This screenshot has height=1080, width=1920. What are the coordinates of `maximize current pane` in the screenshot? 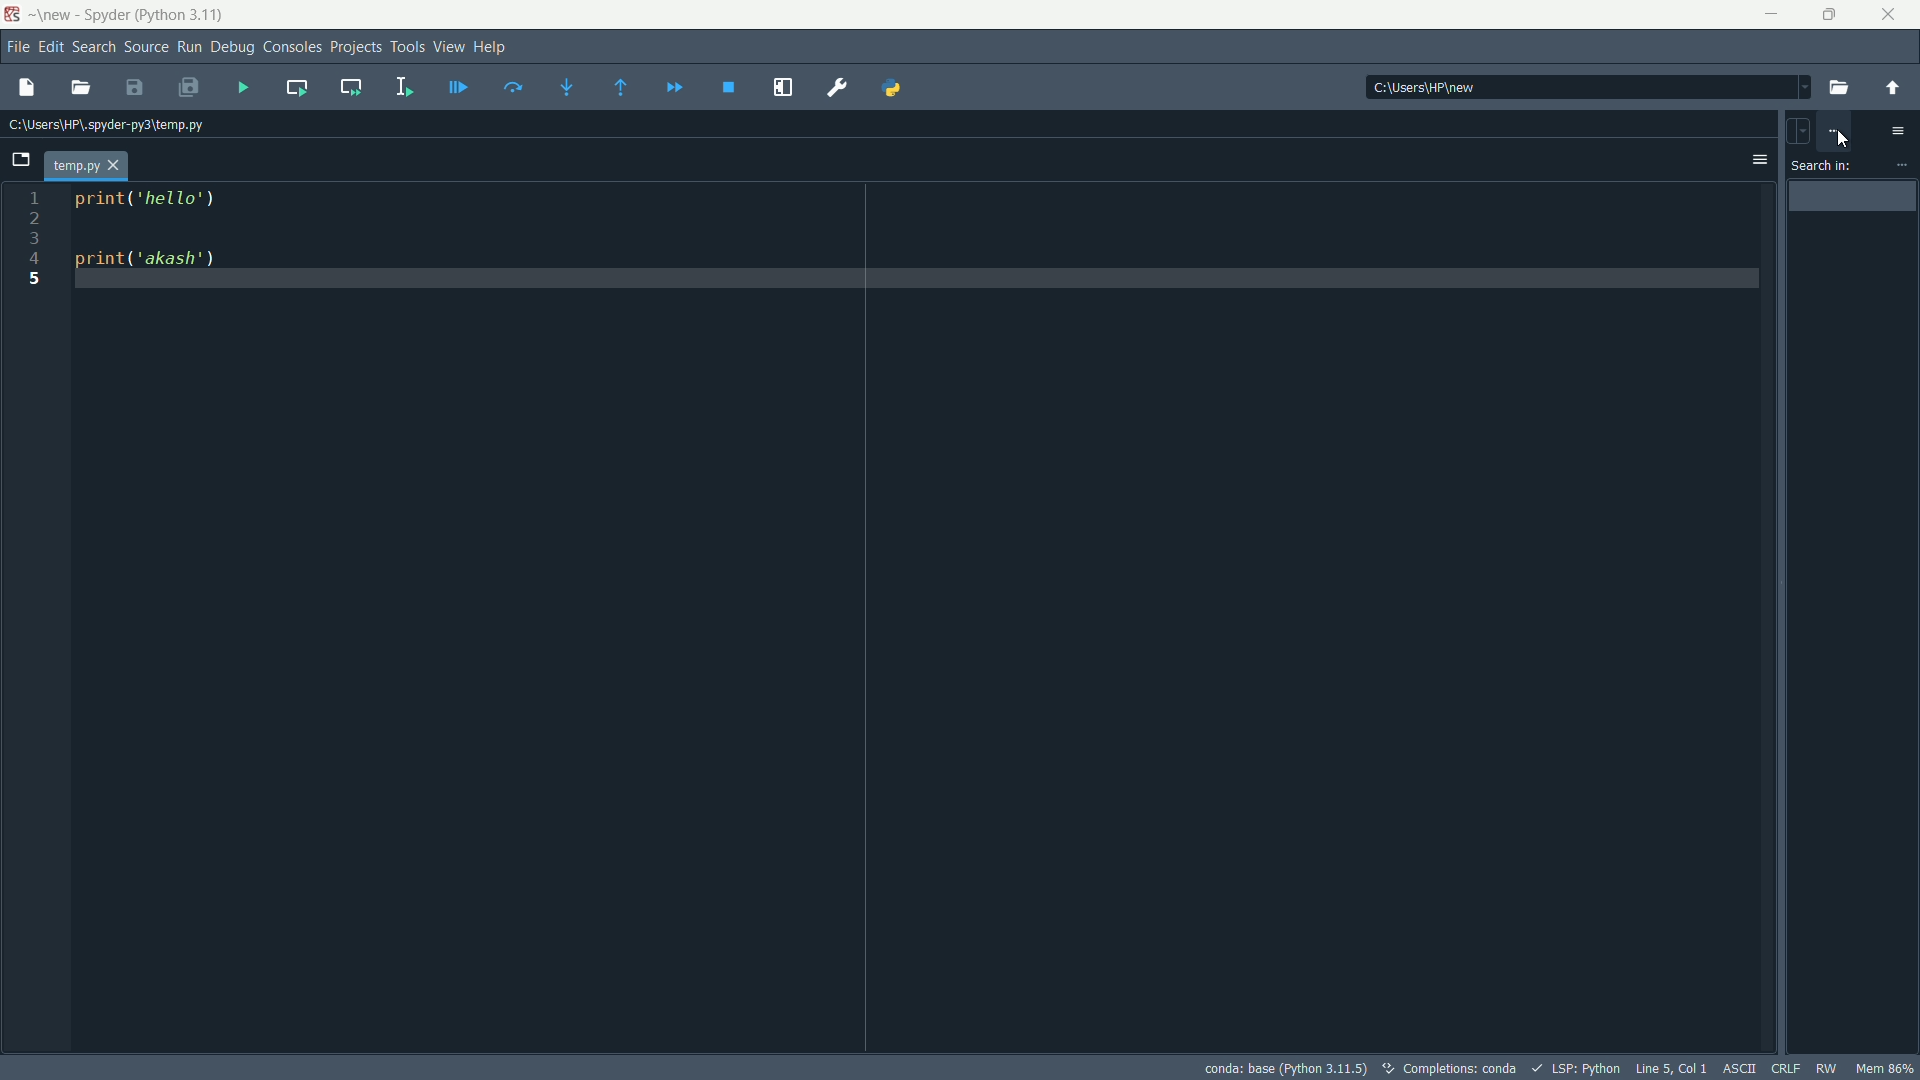 It's located at (781, 86).